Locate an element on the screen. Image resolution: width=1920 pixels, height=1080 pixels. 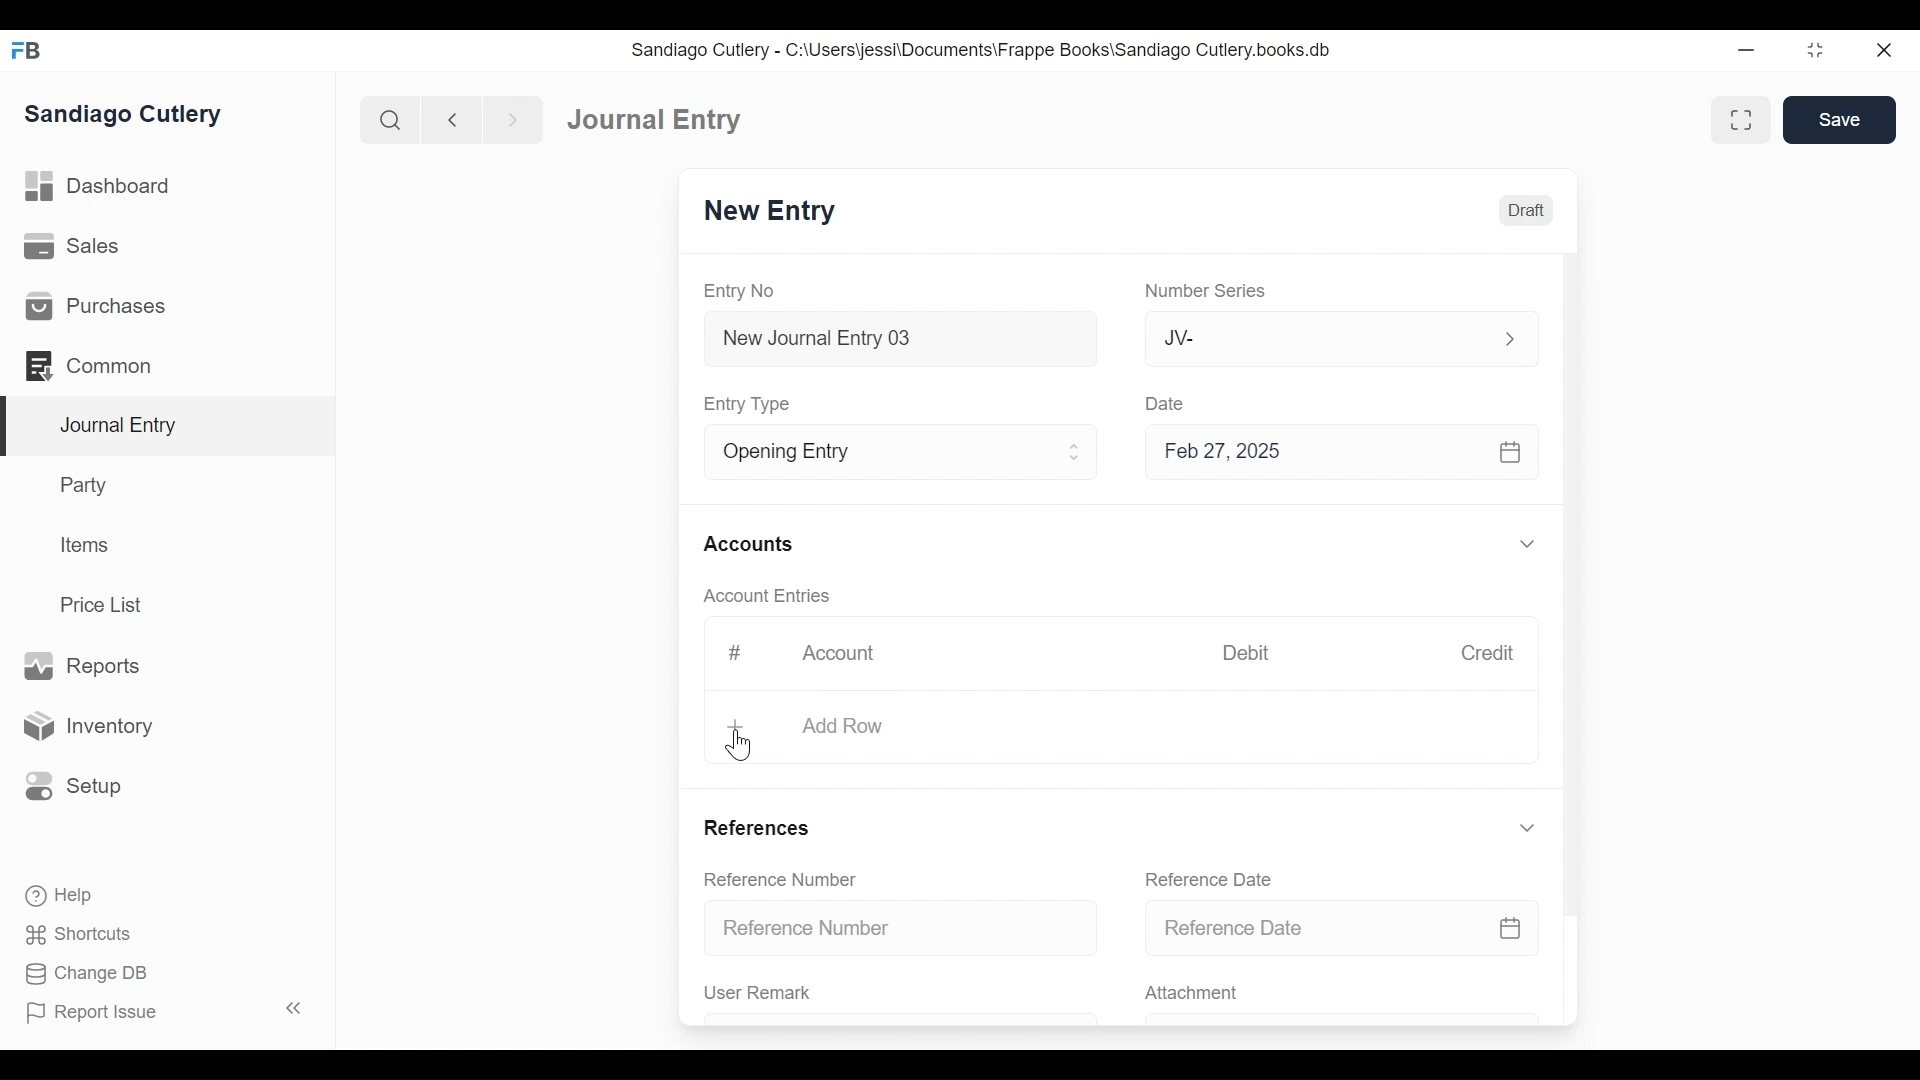
Help is located at coordinates (61, 896).